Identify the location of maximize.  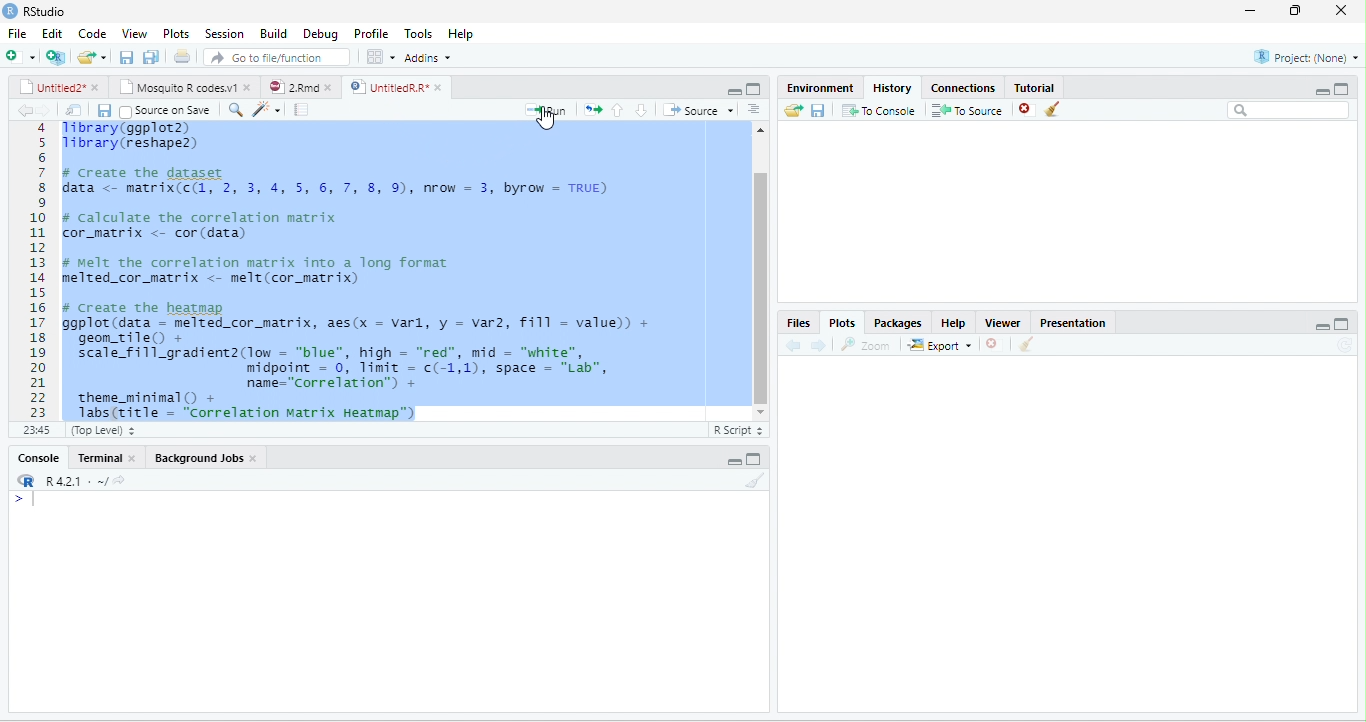
(753, 89).